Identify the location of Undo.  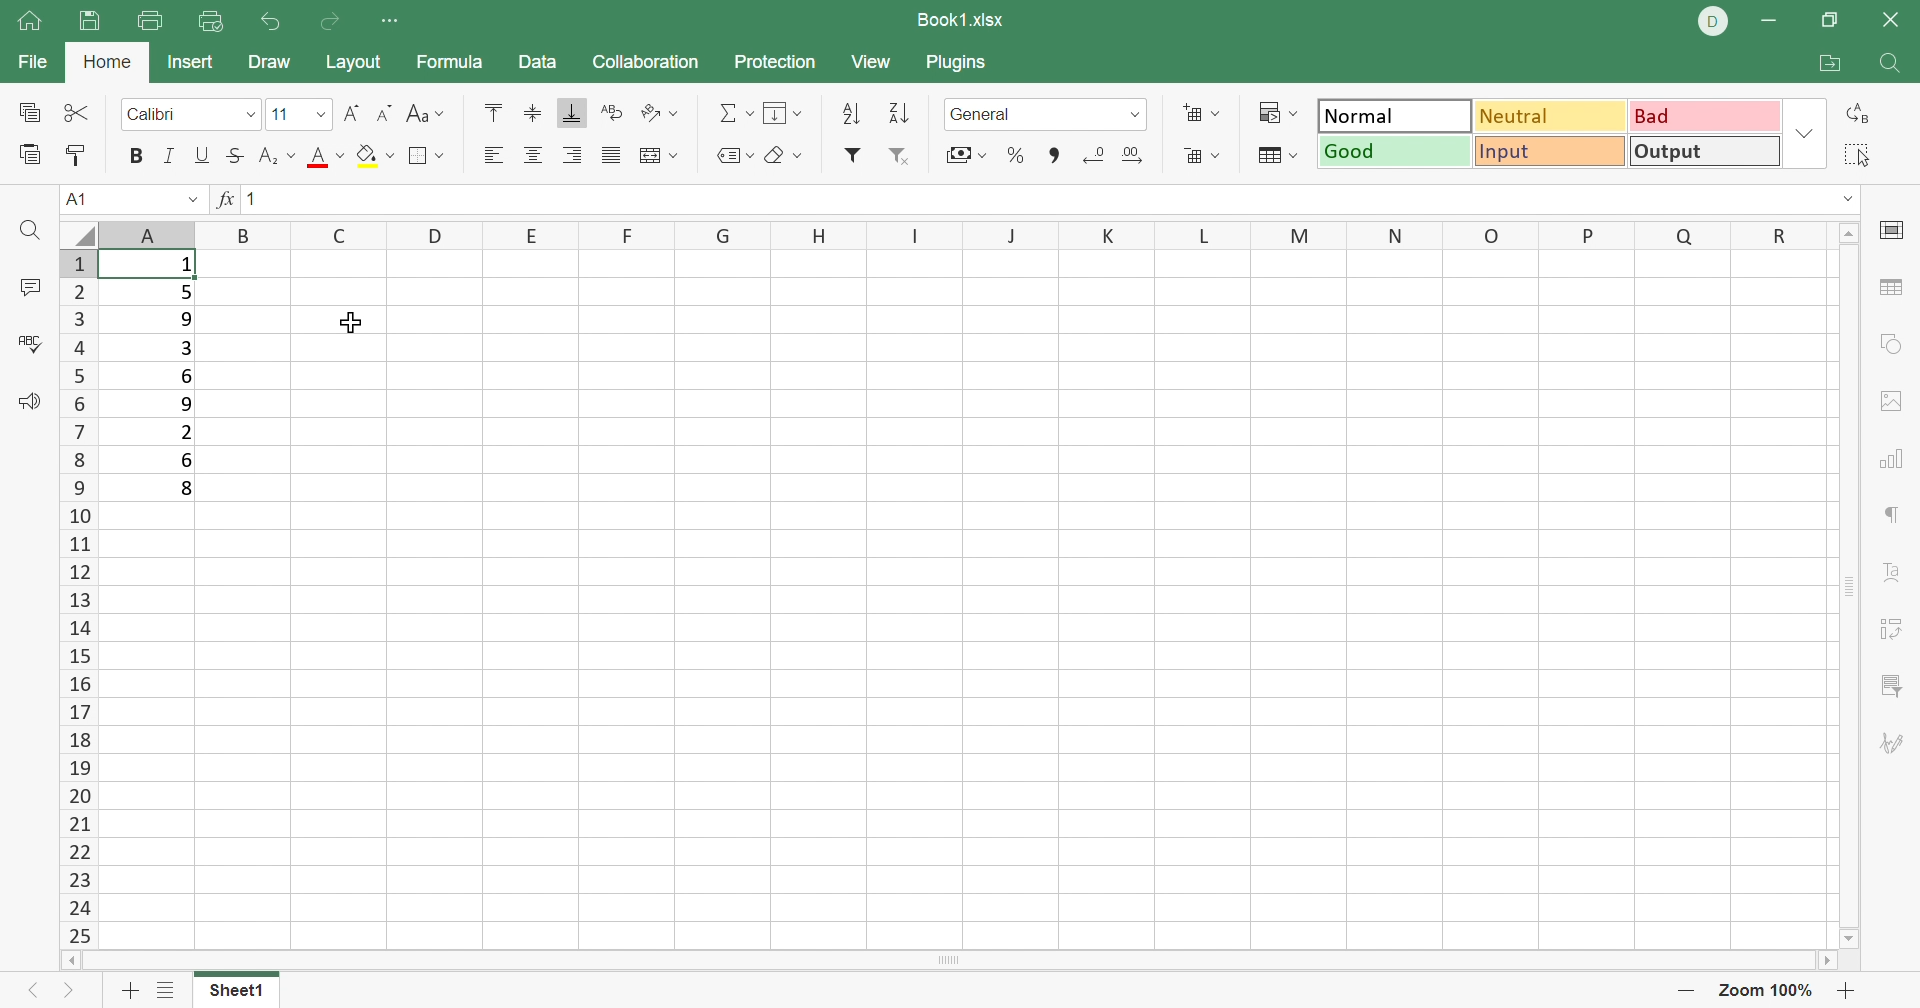
(268, 20).